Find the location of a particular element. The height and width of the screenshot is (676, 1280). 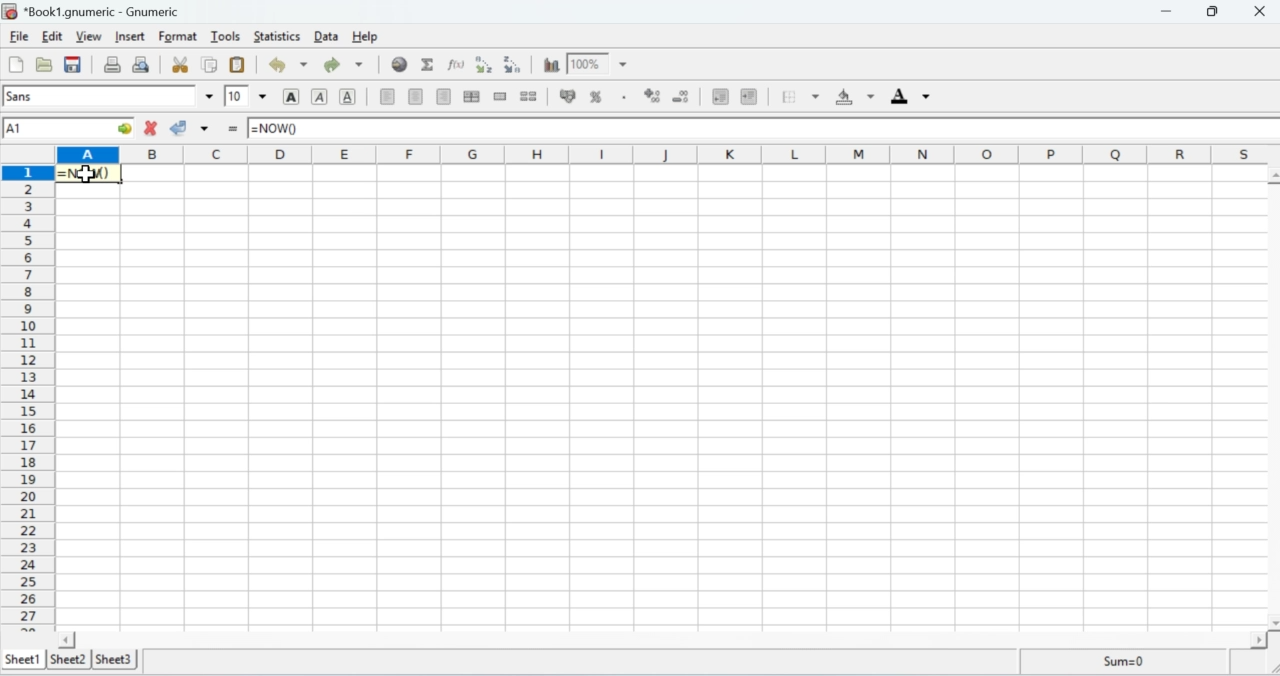

Undo is located at coordinates (284, 64).